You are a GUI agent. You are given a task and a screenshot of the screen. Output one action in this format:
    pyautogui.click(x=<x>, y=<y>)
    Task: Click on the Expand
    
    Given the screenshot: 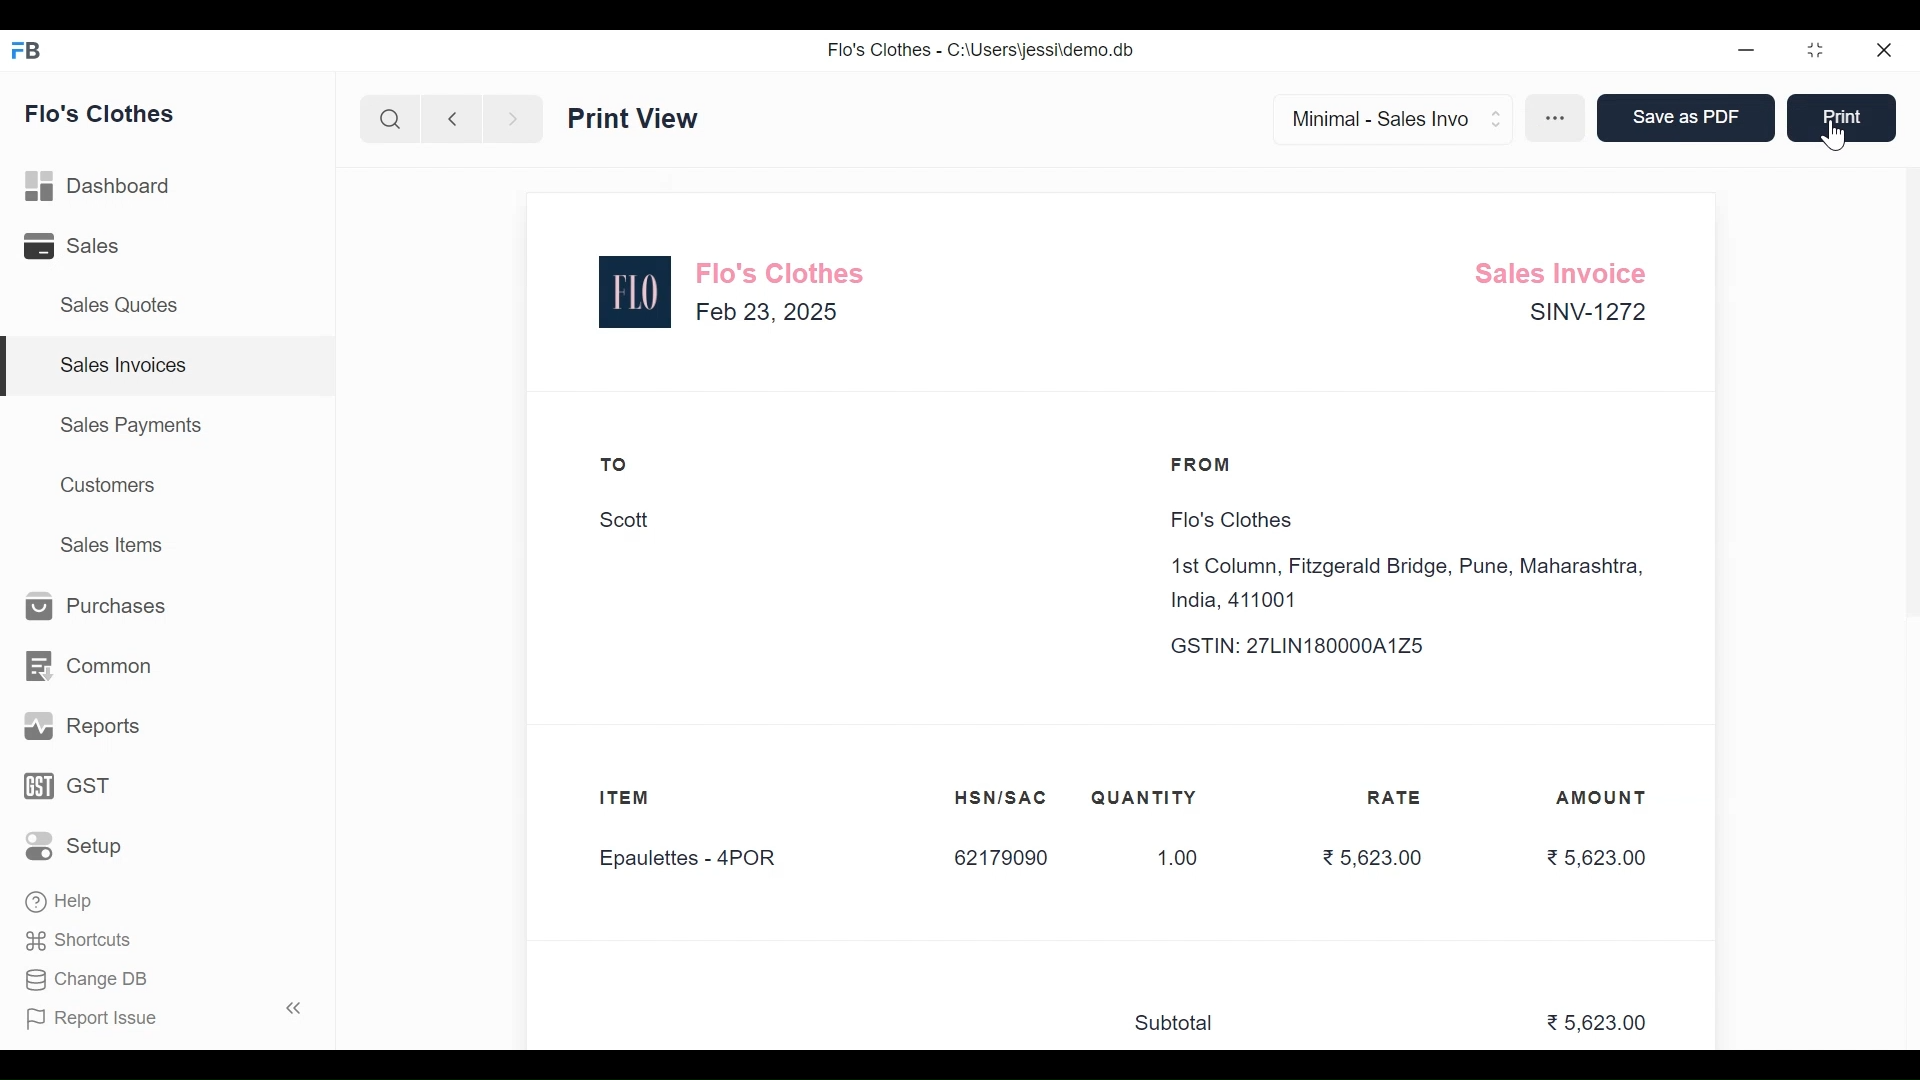 What is the action you would take?
    pyautogui.click(x=1498, y=116)
    